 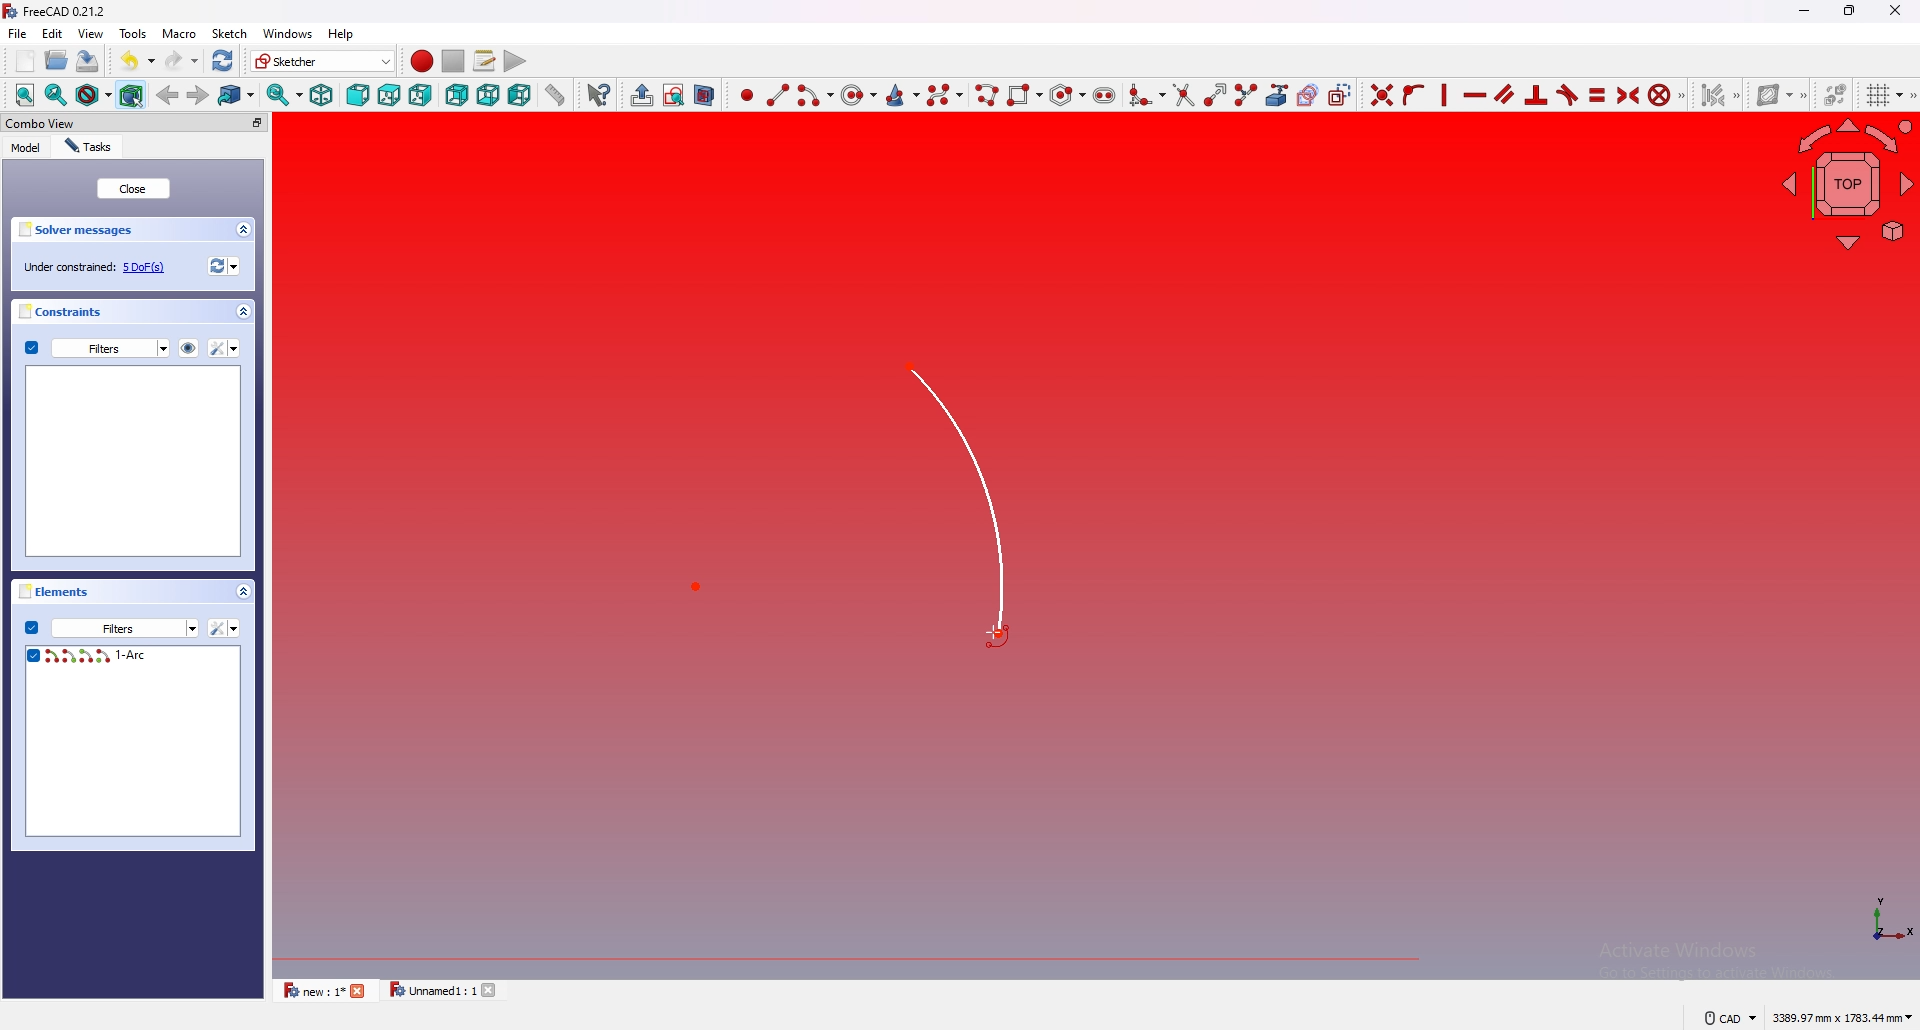 I want to click on windows, so click(x=286, y=33).